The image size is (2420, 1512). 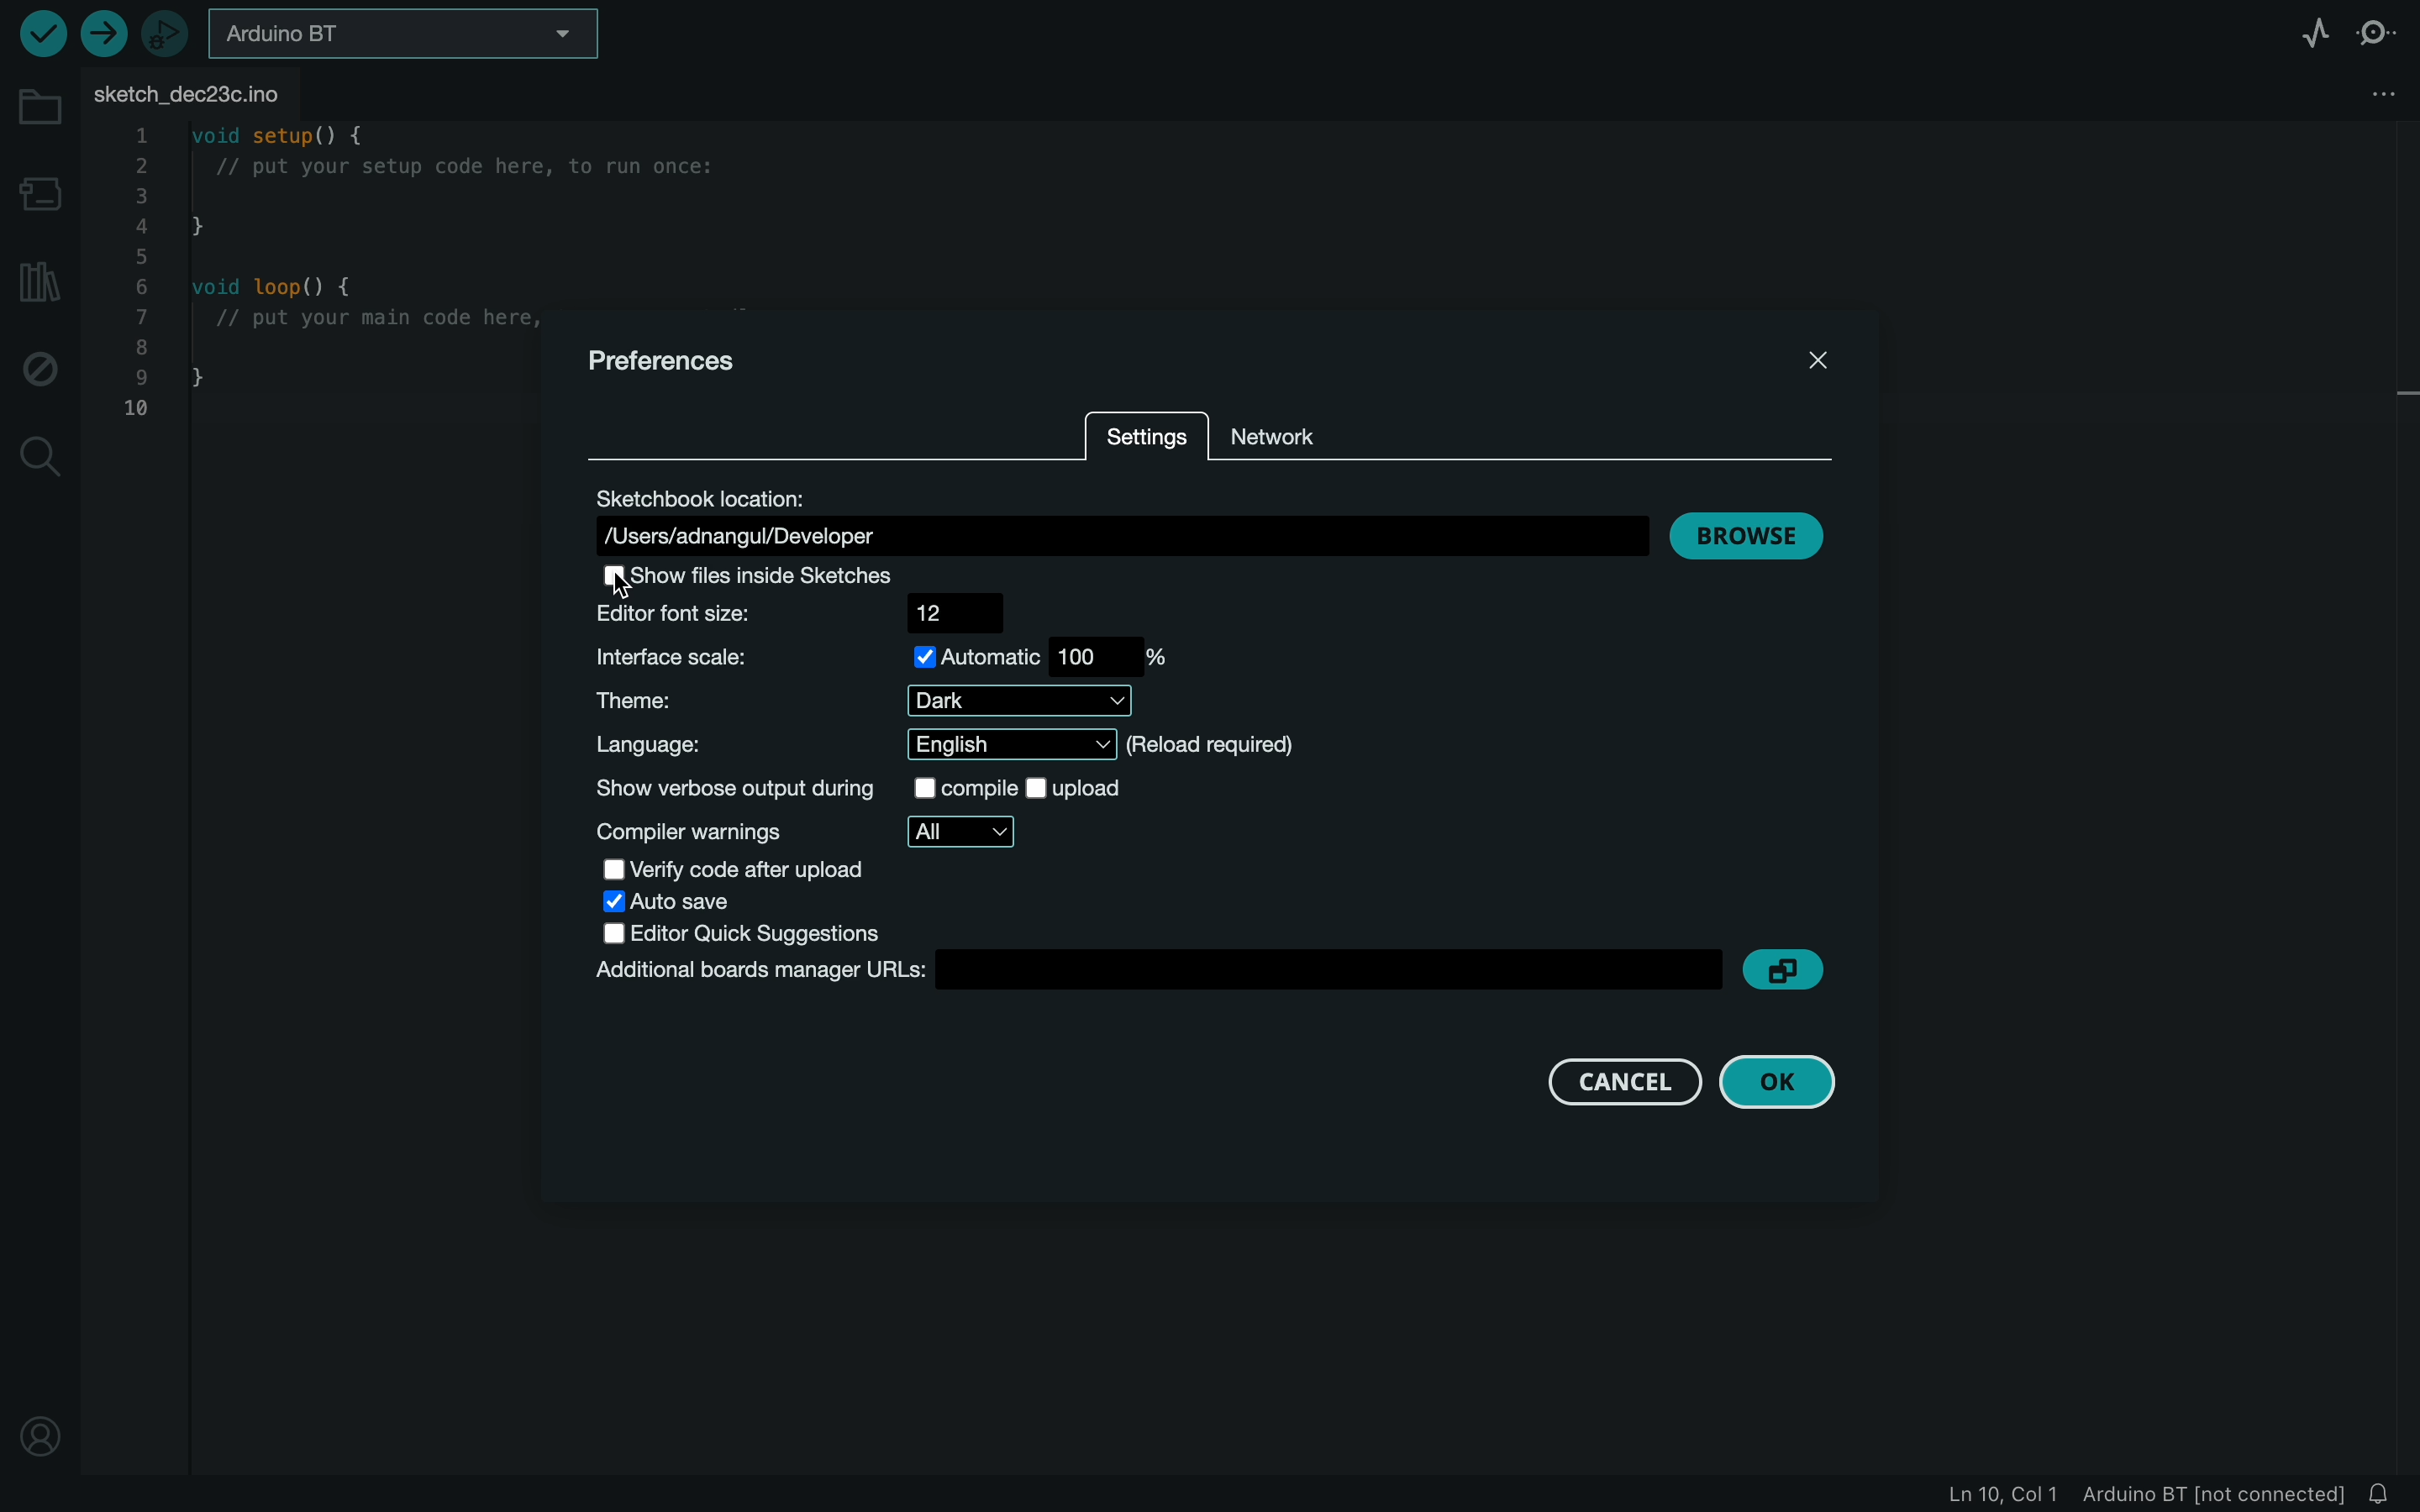 I want to click on file tab, so click(x=206, y=92).